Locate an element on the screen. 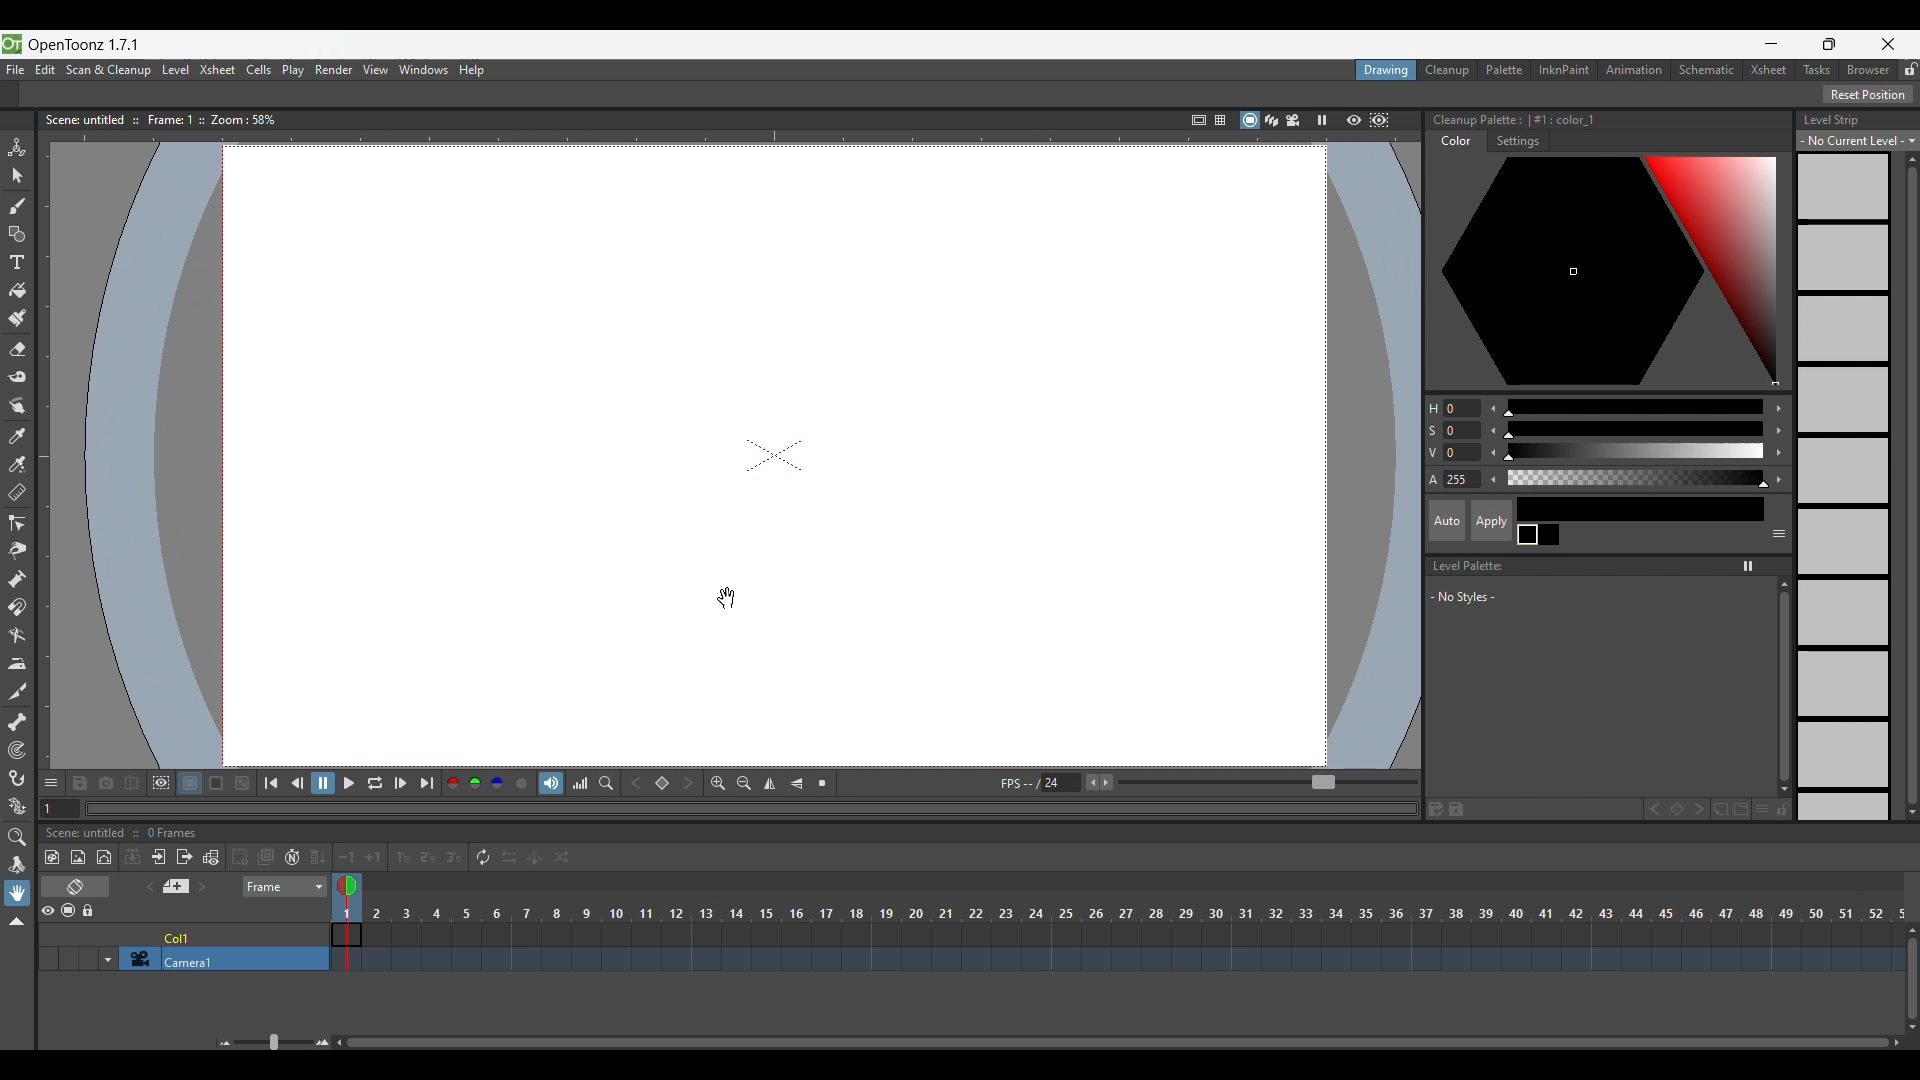 This screenshot has height=1080, width=1920. Lock rooms tab is located at coordinates (1909, 70).